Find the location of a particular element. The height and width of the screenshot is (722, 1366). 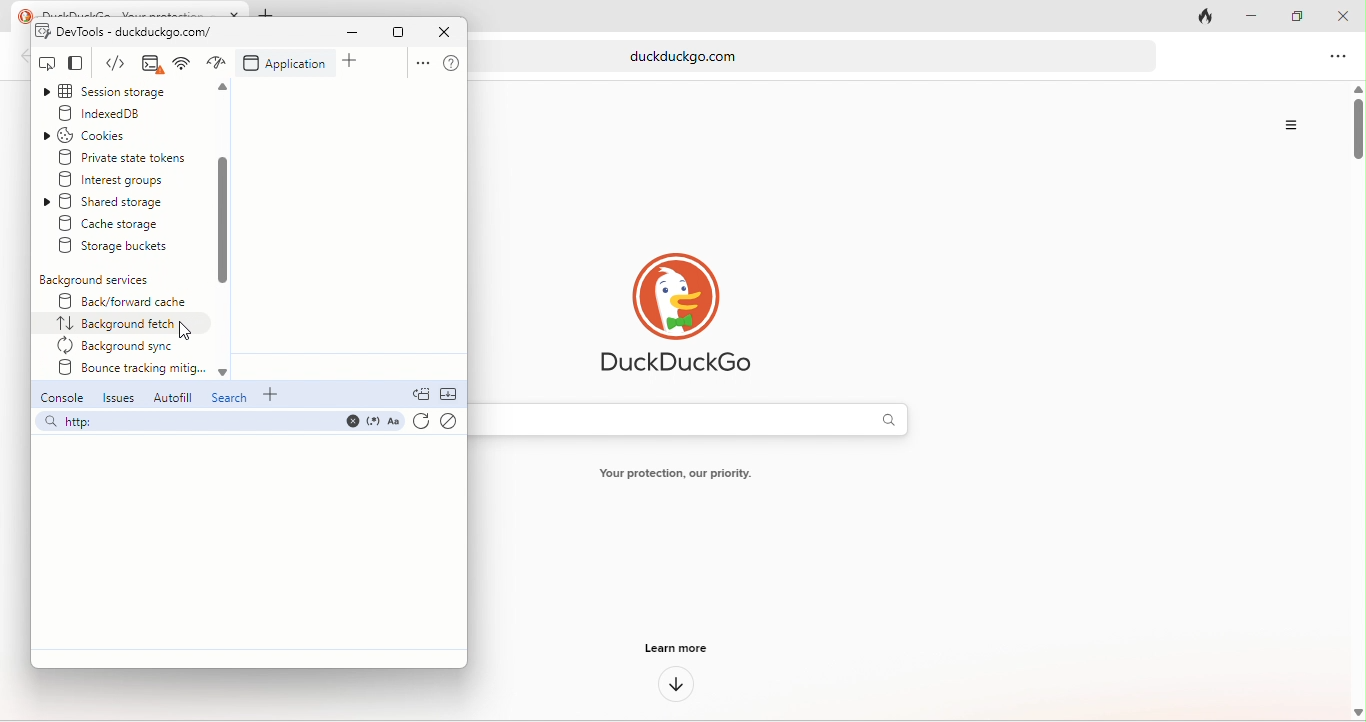

track tab is located at coordinates (1209, 19).